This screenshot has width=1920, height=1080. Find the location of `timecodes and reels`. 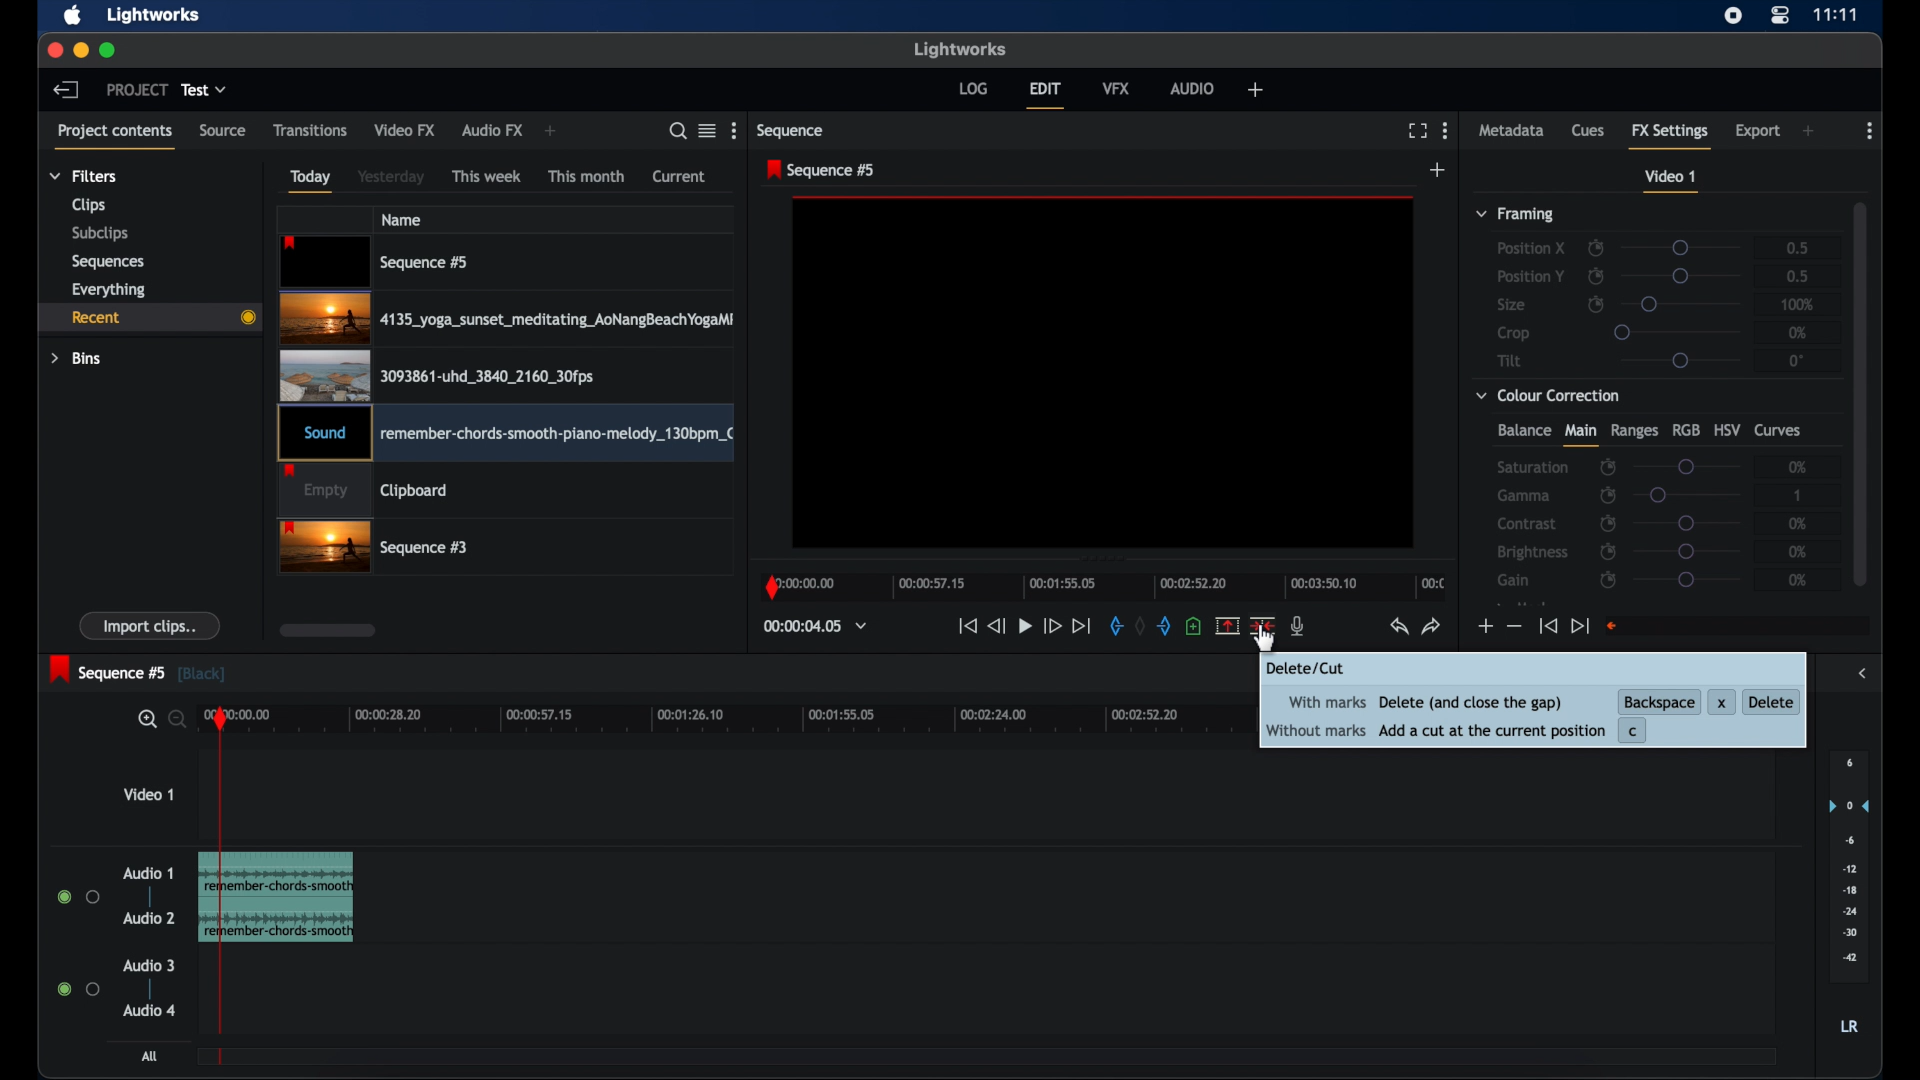

timecodes and reels is located at coordinates (815, 626).